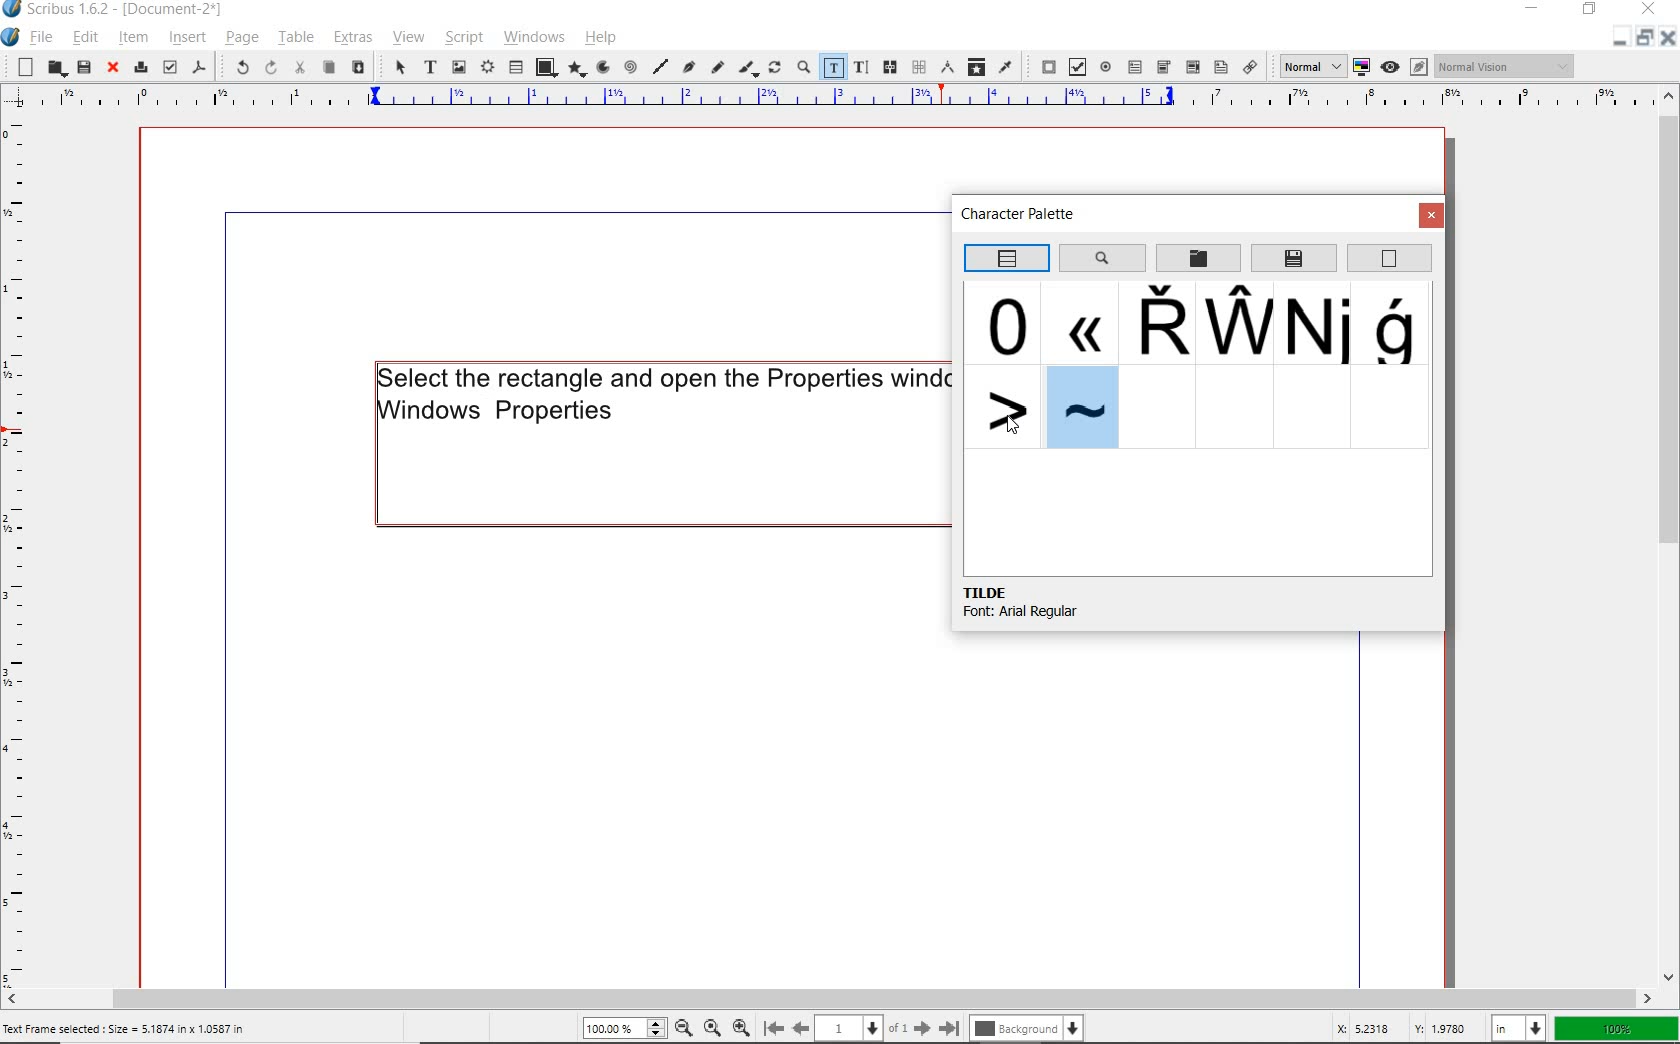  Describe the element at coordinates (841, 995) in the screenshot. I see `Scroll Bar` at that location.